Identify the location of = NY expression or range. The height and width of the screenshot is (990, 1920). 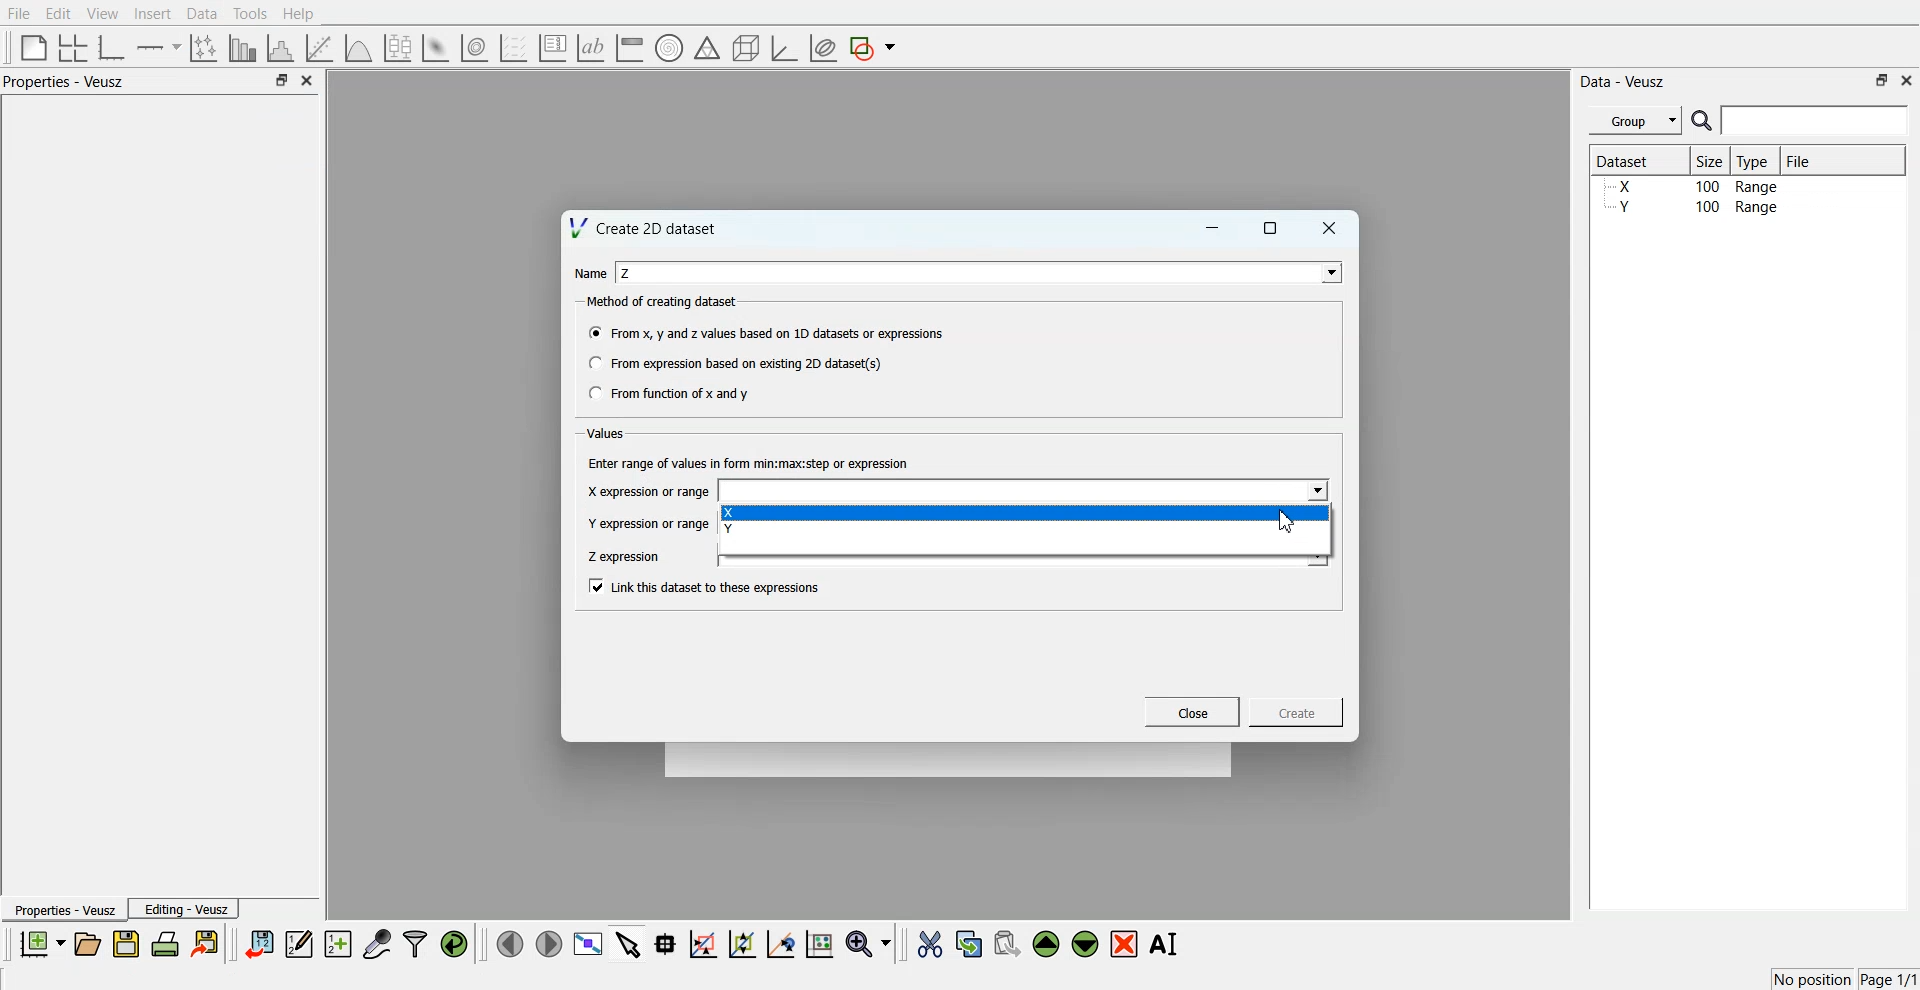
(649, 523).